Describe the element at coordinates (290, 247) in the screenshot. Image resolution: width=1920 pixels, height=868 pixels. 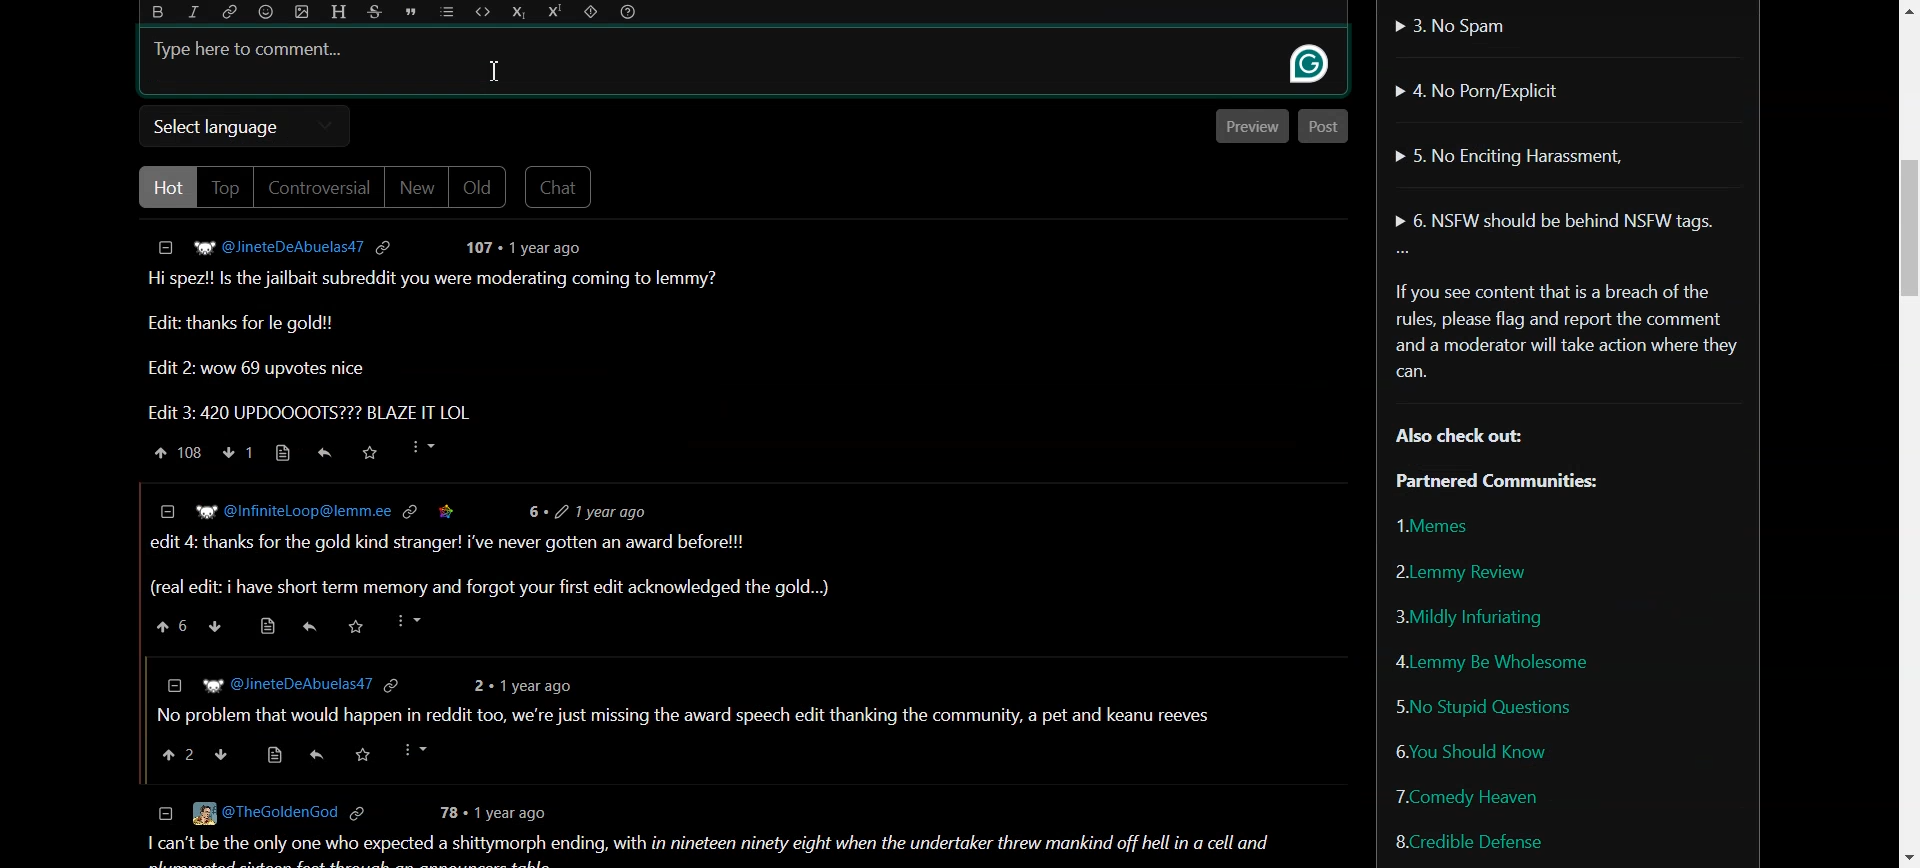
I see `Hyperlink` at that location.